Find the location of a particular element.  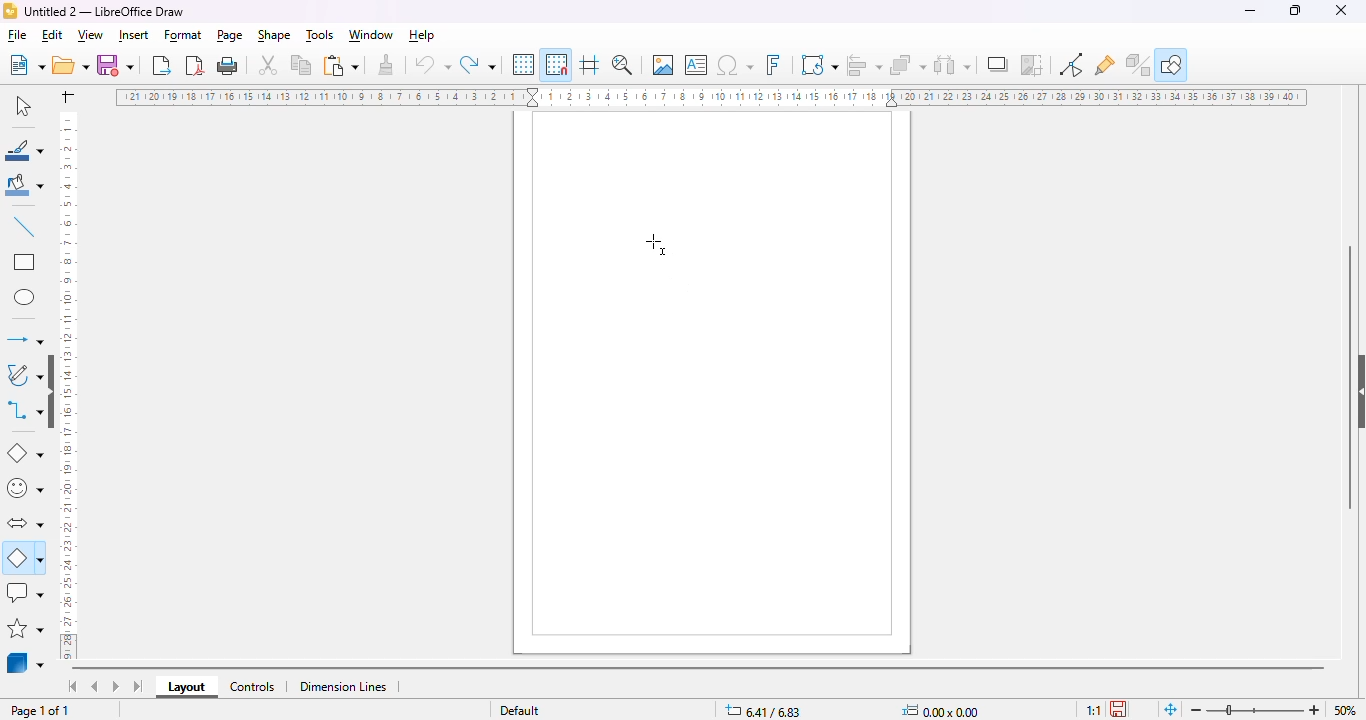

maximize is located at coordinates (1295, 10).